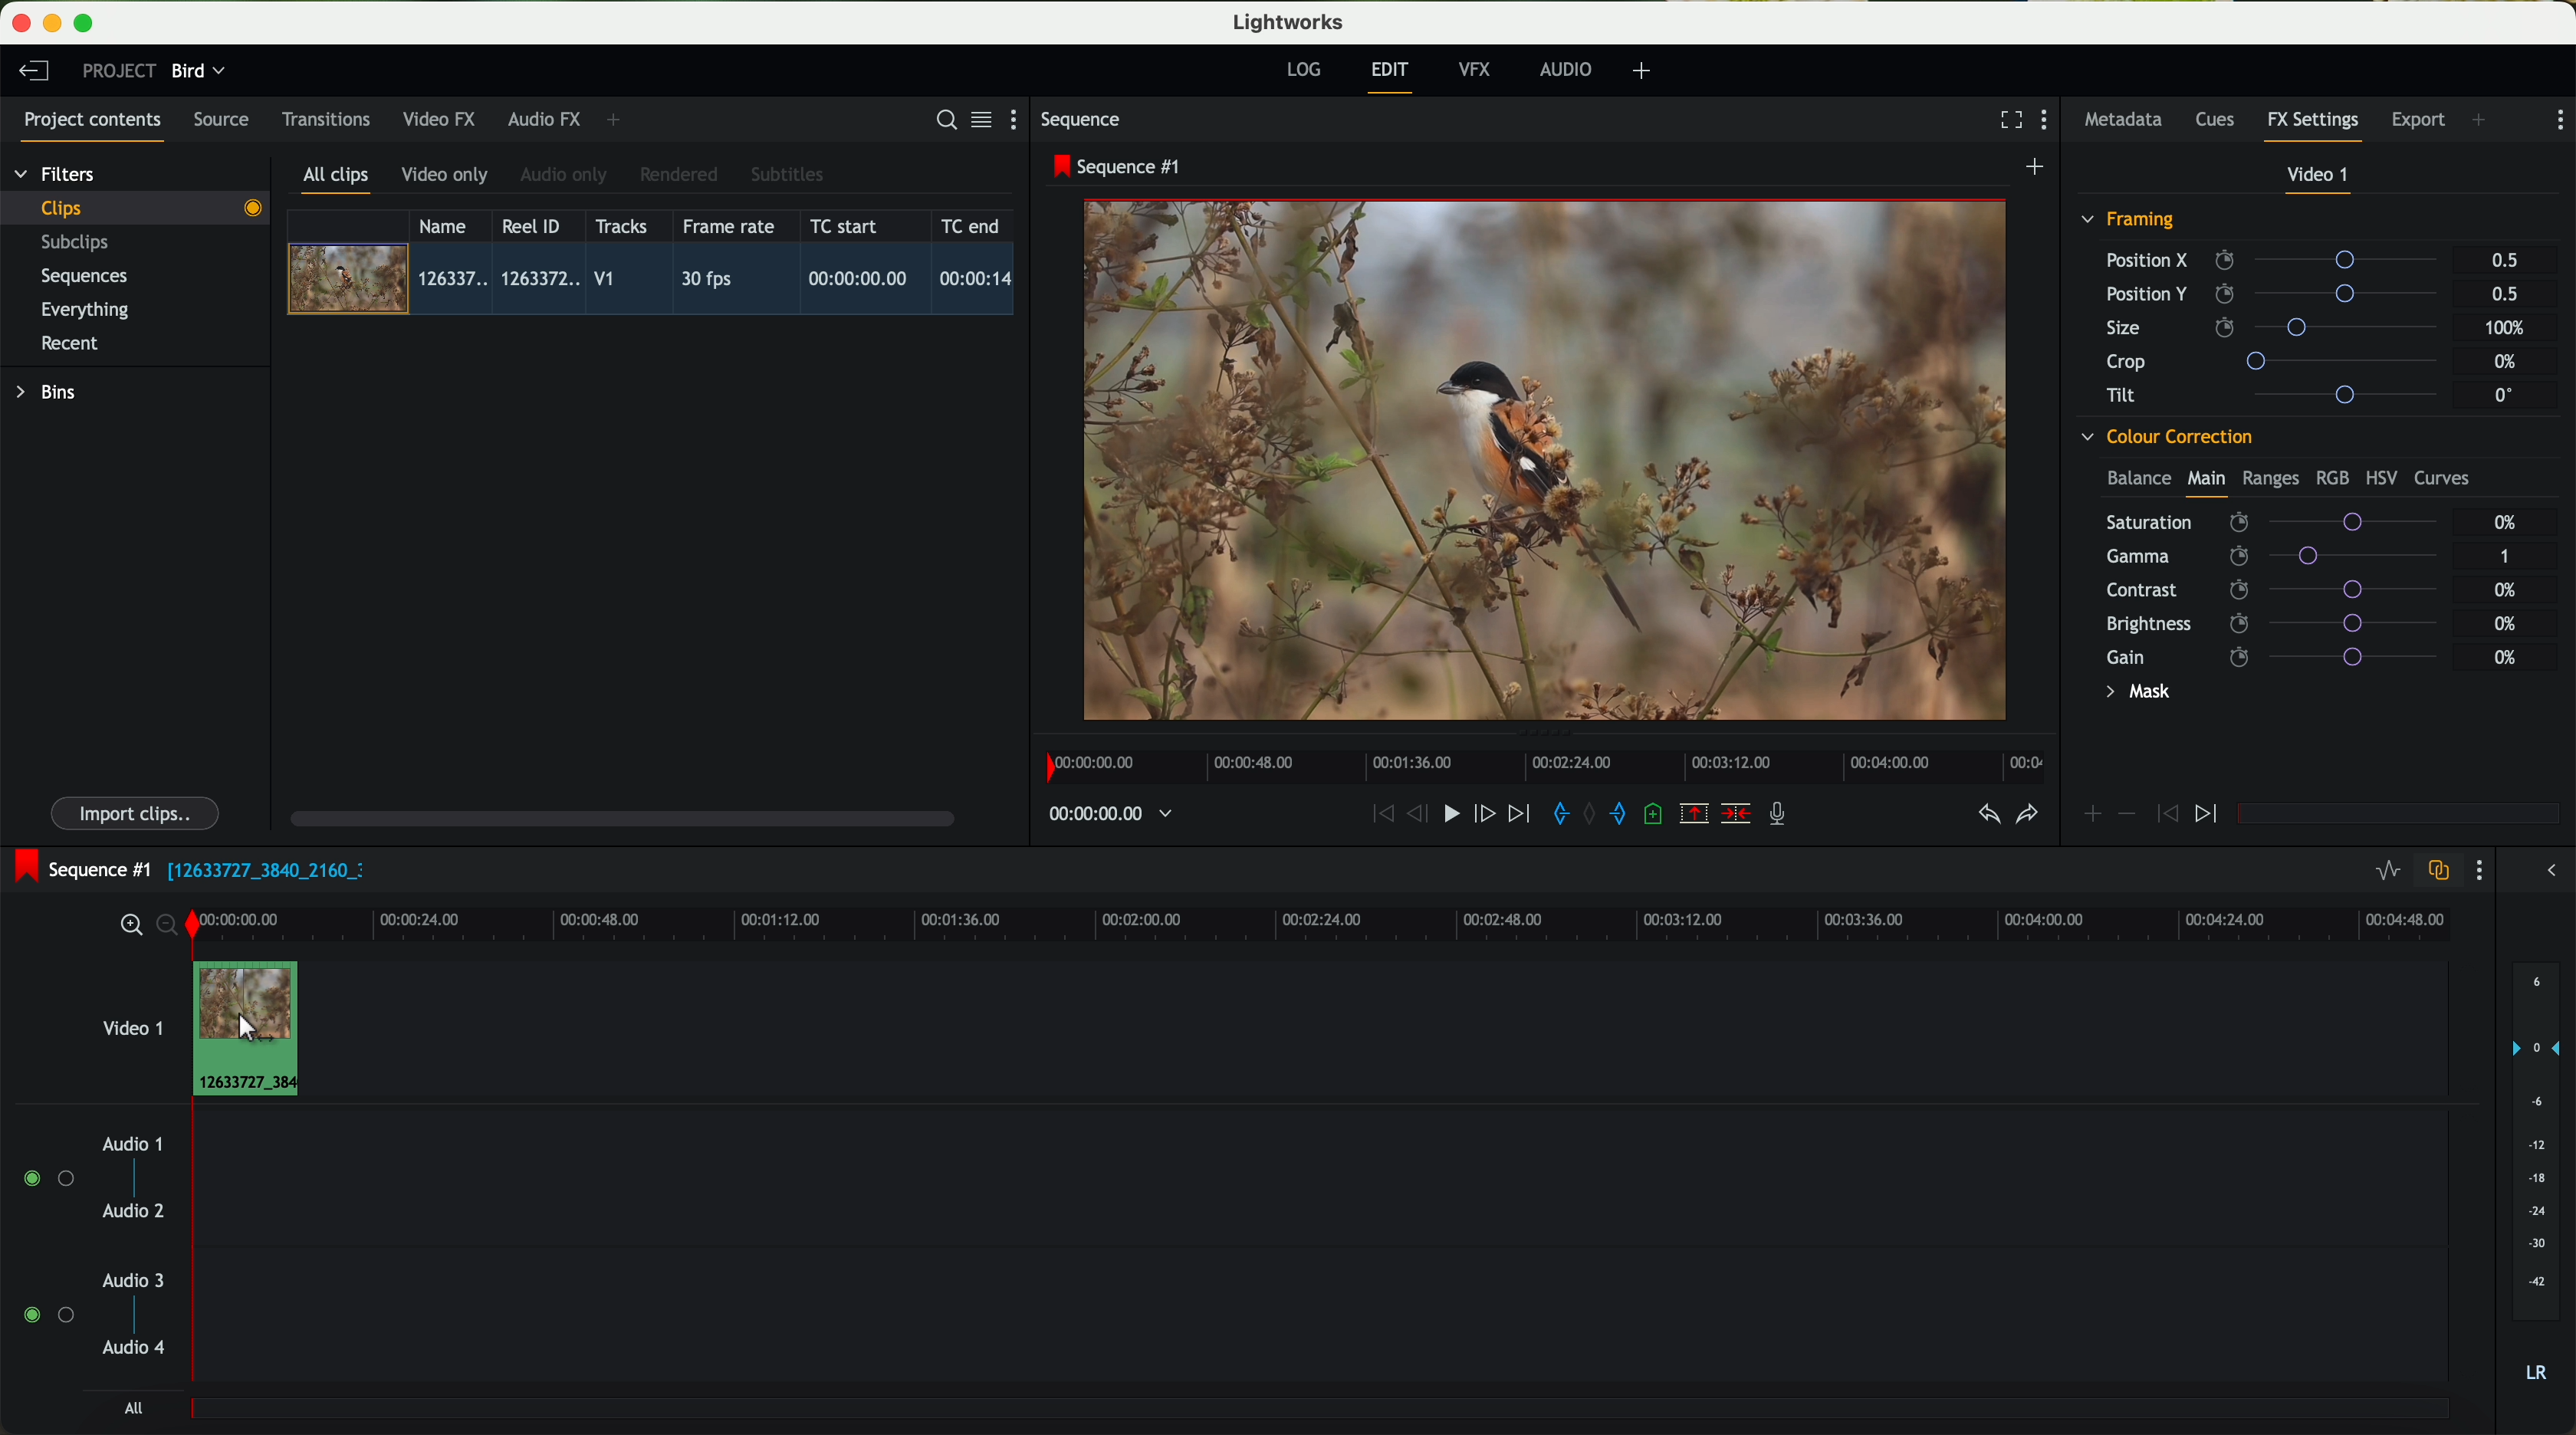 The image size is (2576, 1435). What do you see at coordinates (1628, 812) in the screenshot?
I see `add 'out' mark` at bounding box center [1628, 812].